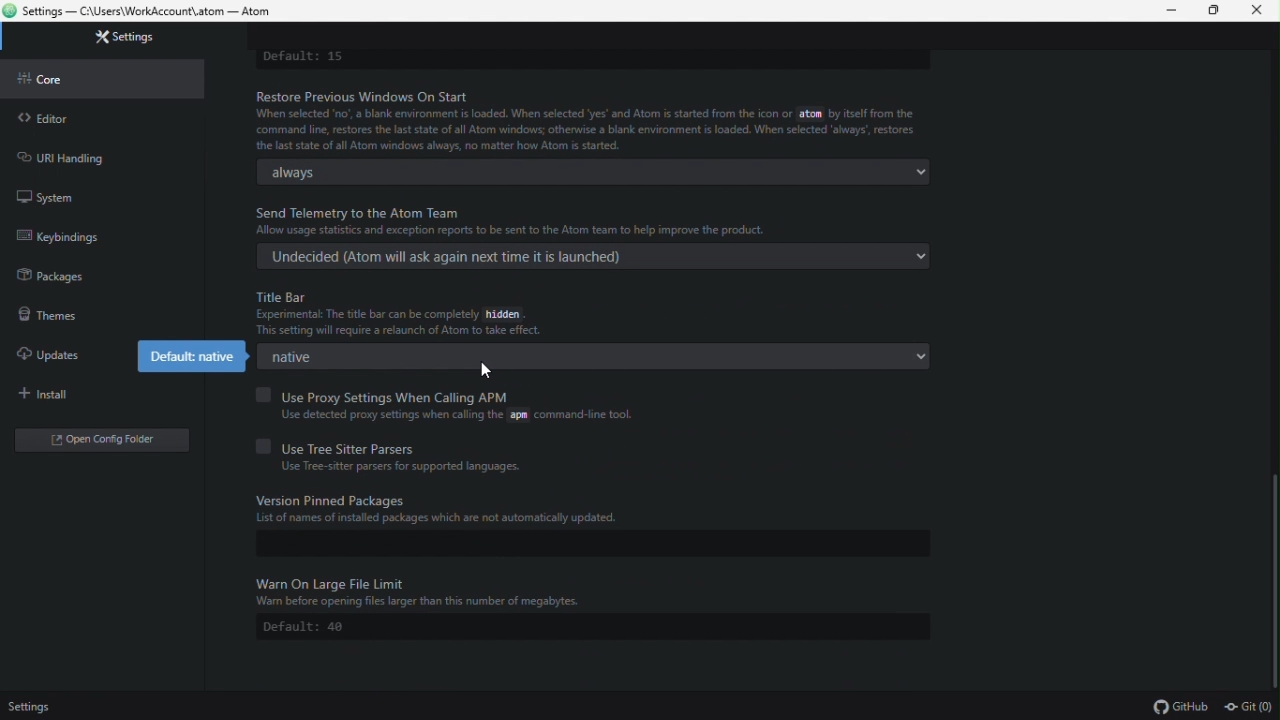  I want to click on Restore previous window On Start When selected 'no,' a blank environment is loaded. When selected 'yes' and Atom is started from tge icon or atom by itself from the command line, restores the laststate of all Atom windows, otherwise a blank environment is loaded. When selected 'always, restores the last of all Atom windows always, no matter how Atom is started.', so click(592, 121).